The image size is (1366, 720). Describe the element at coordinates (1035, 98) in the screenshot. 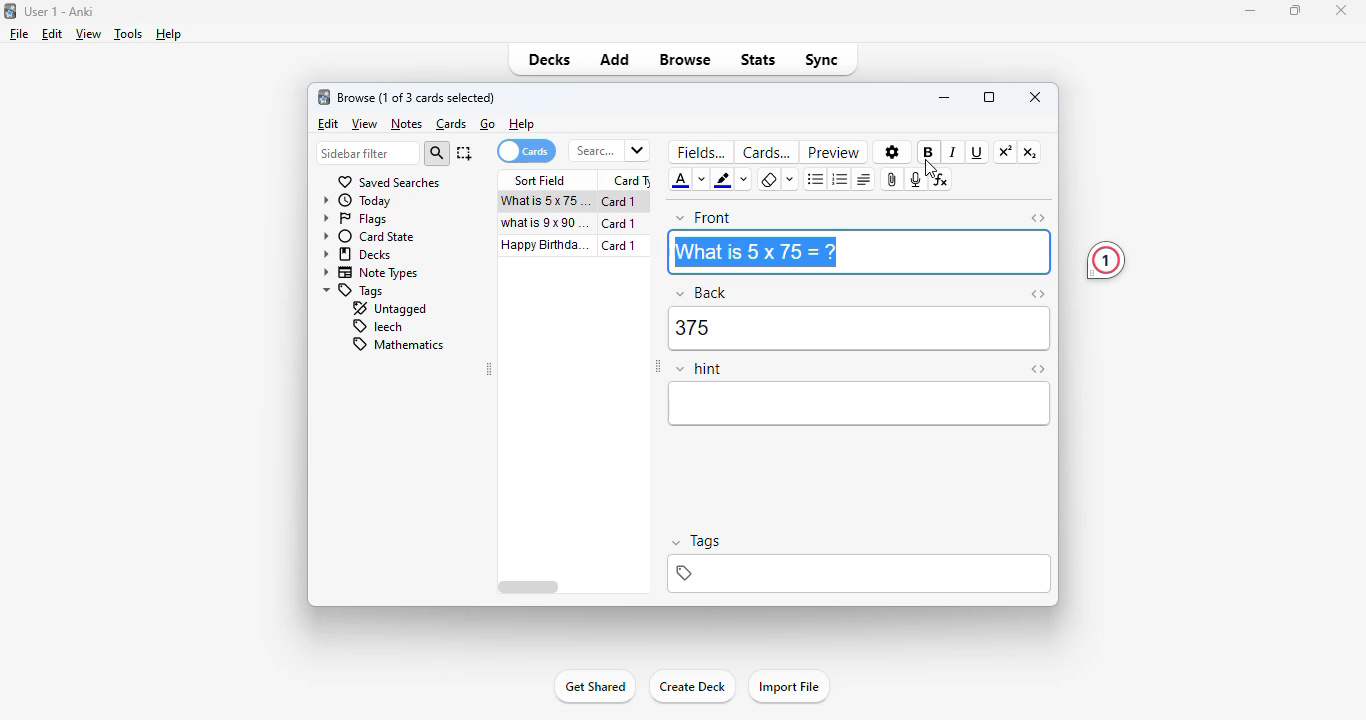

I see `close` at that location.